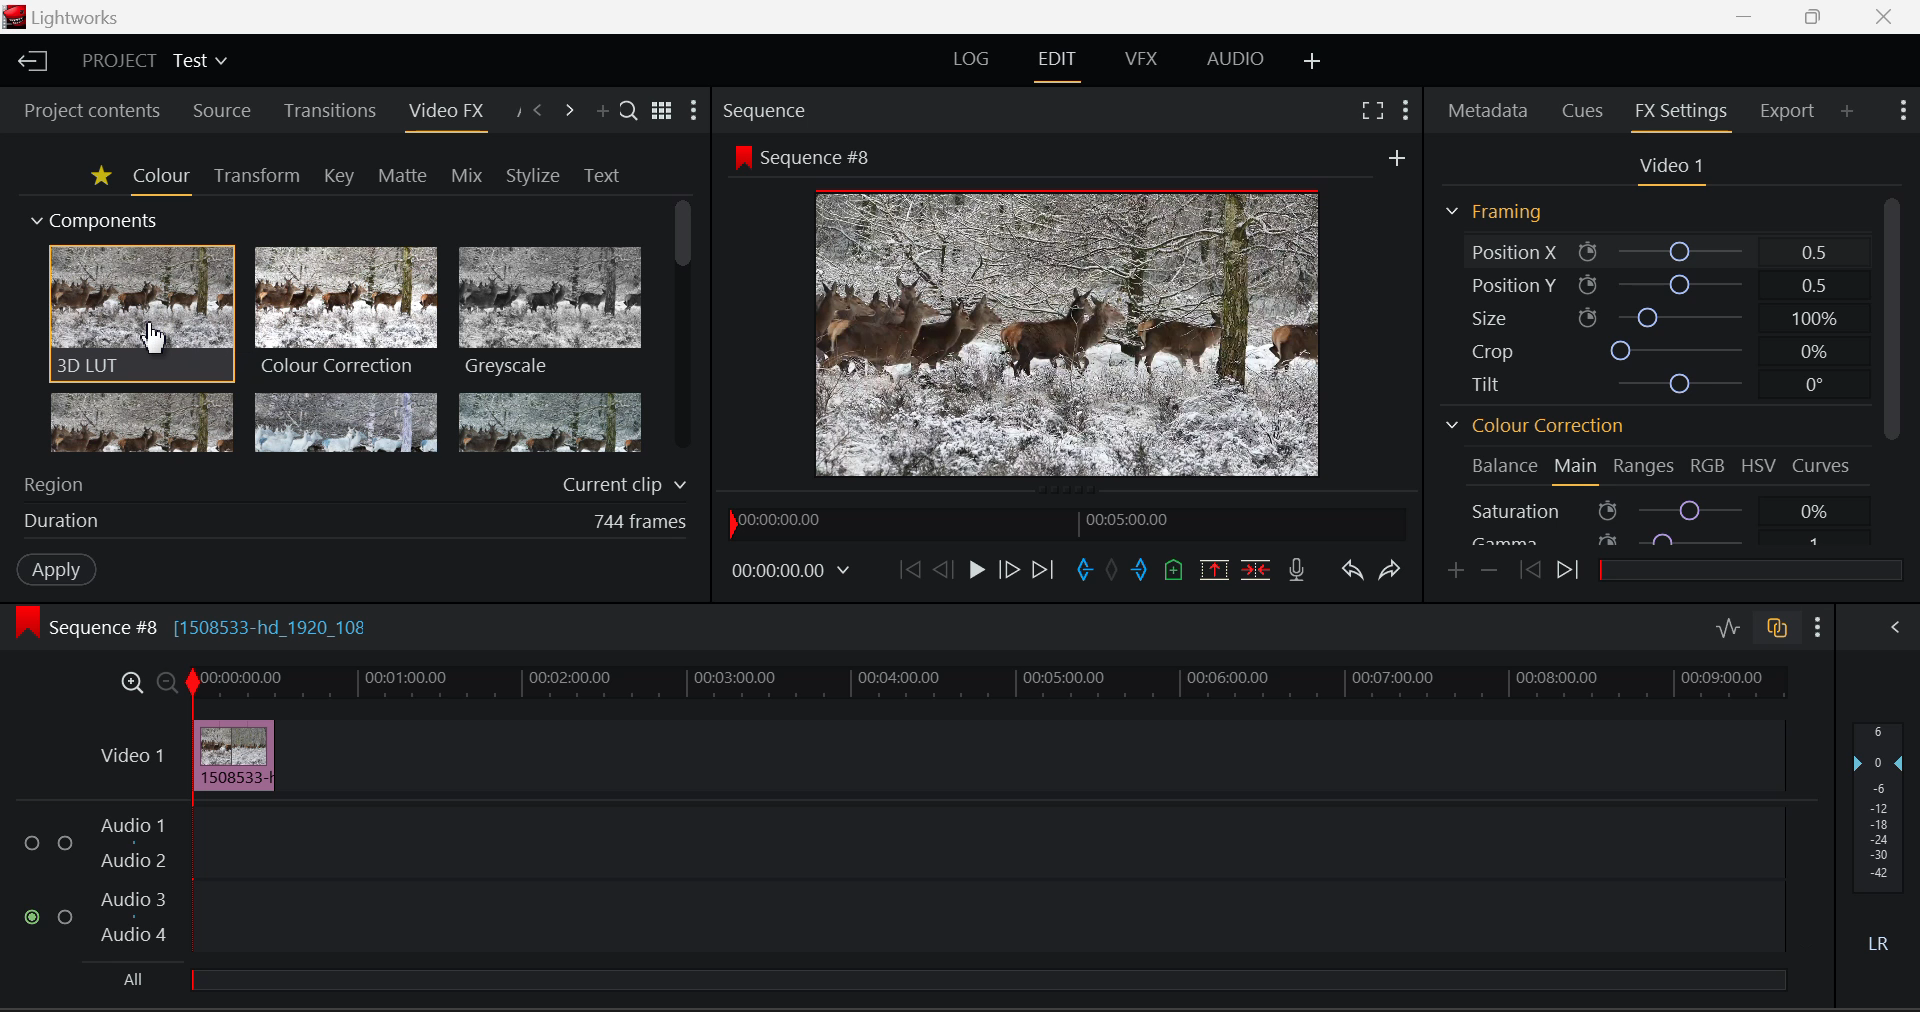 Image resolution: width=1920 pixels, height=1012 pixels. I want to click on LOG Layout, so click(973, 65).